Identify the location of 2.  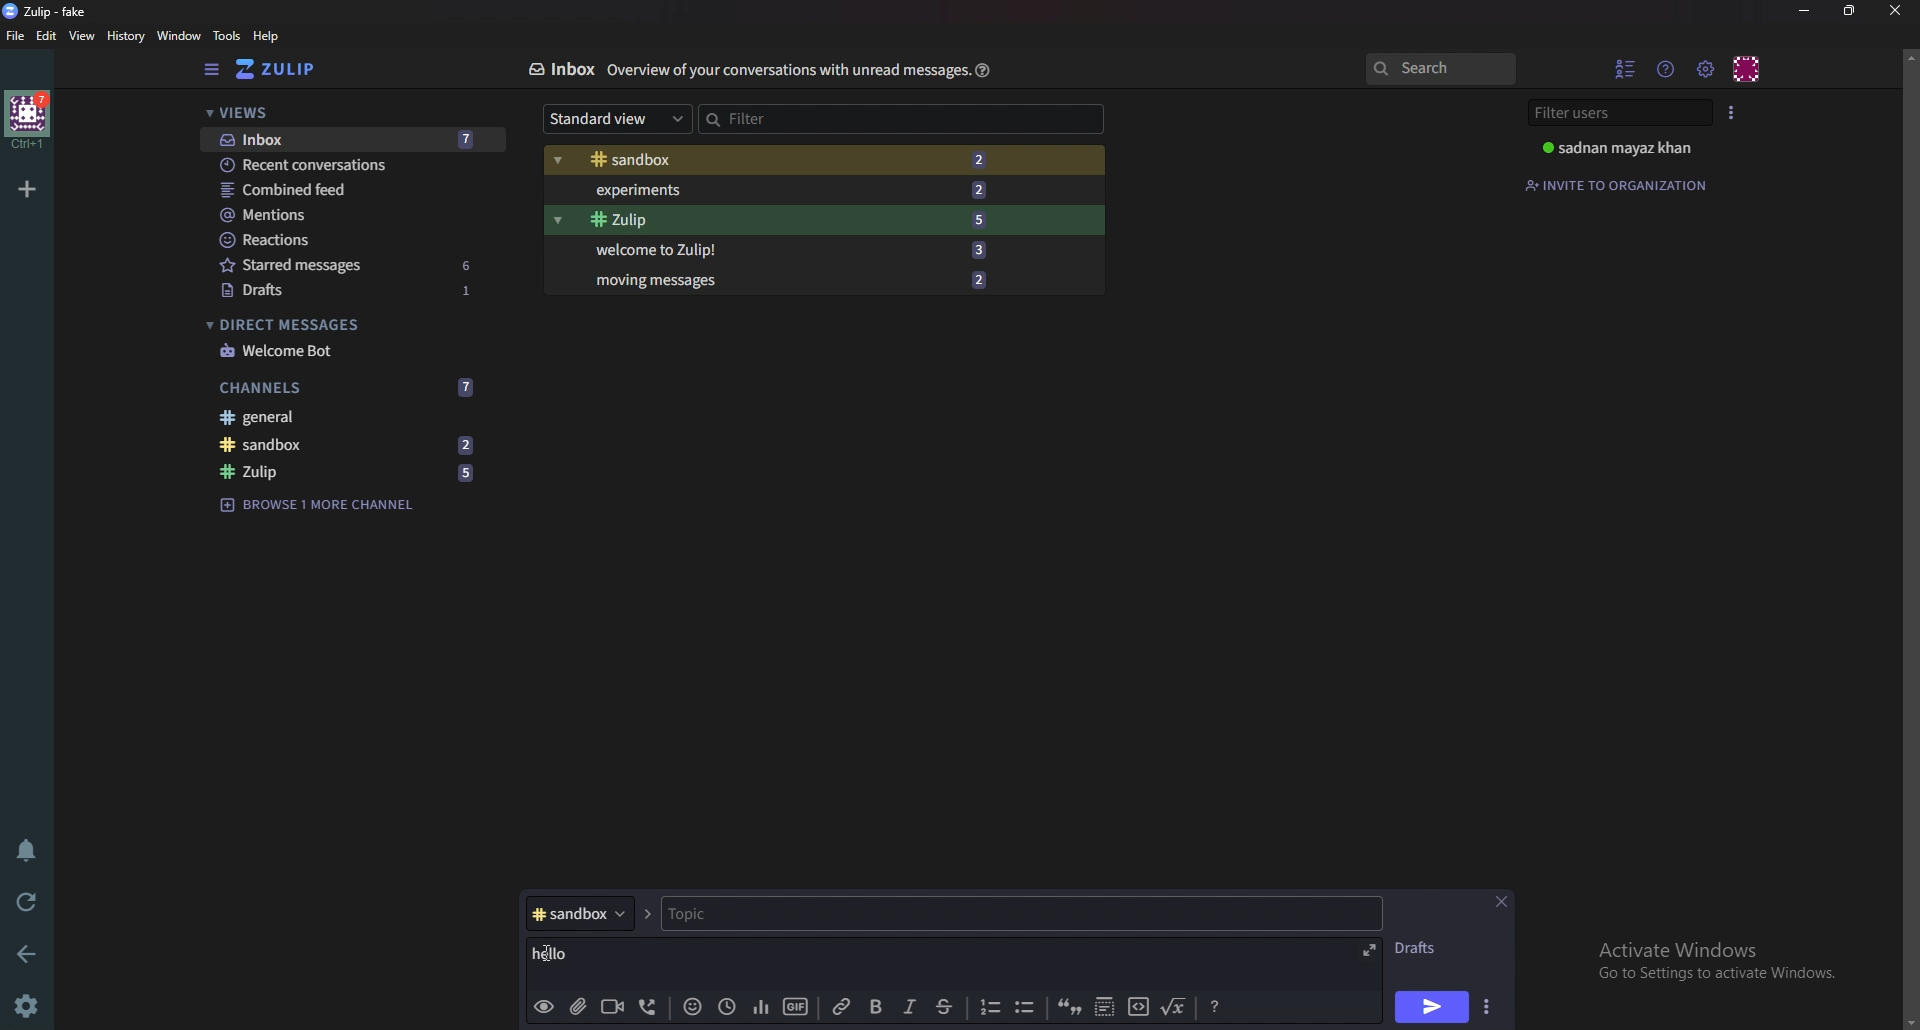
(470, 444).